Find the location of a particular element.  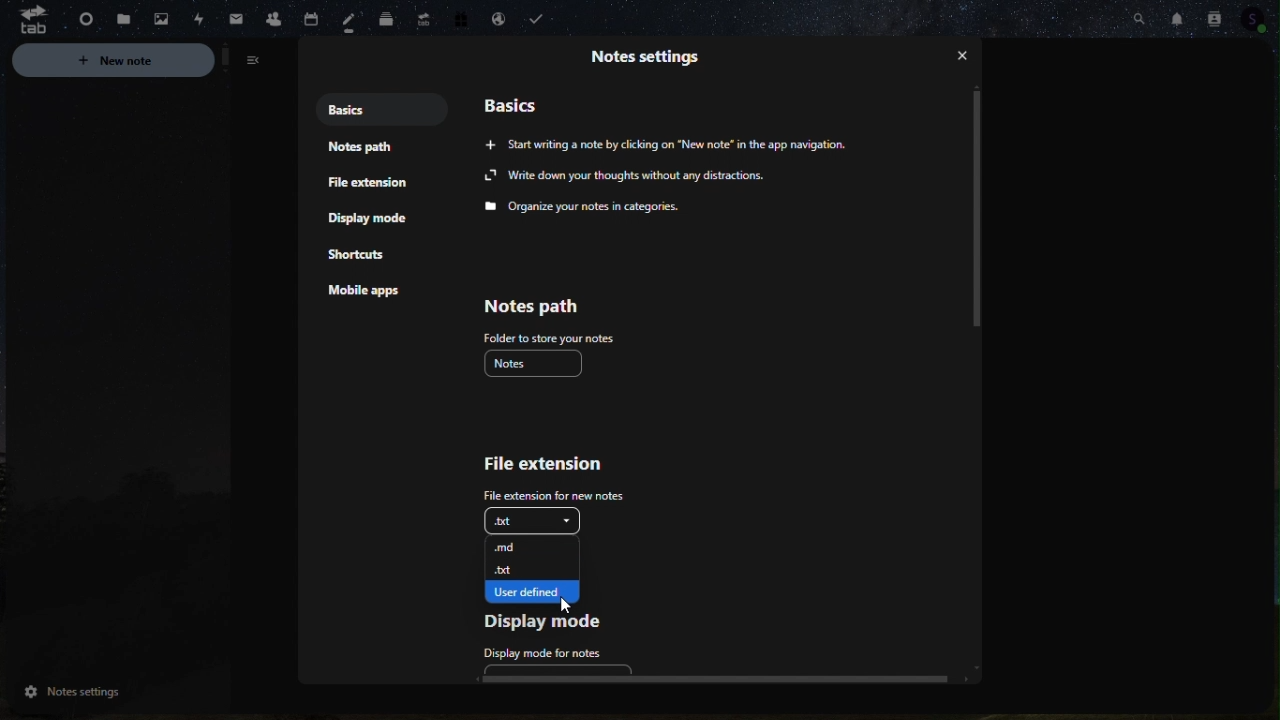

write down your thoughts is located at coordinates (635, 193).